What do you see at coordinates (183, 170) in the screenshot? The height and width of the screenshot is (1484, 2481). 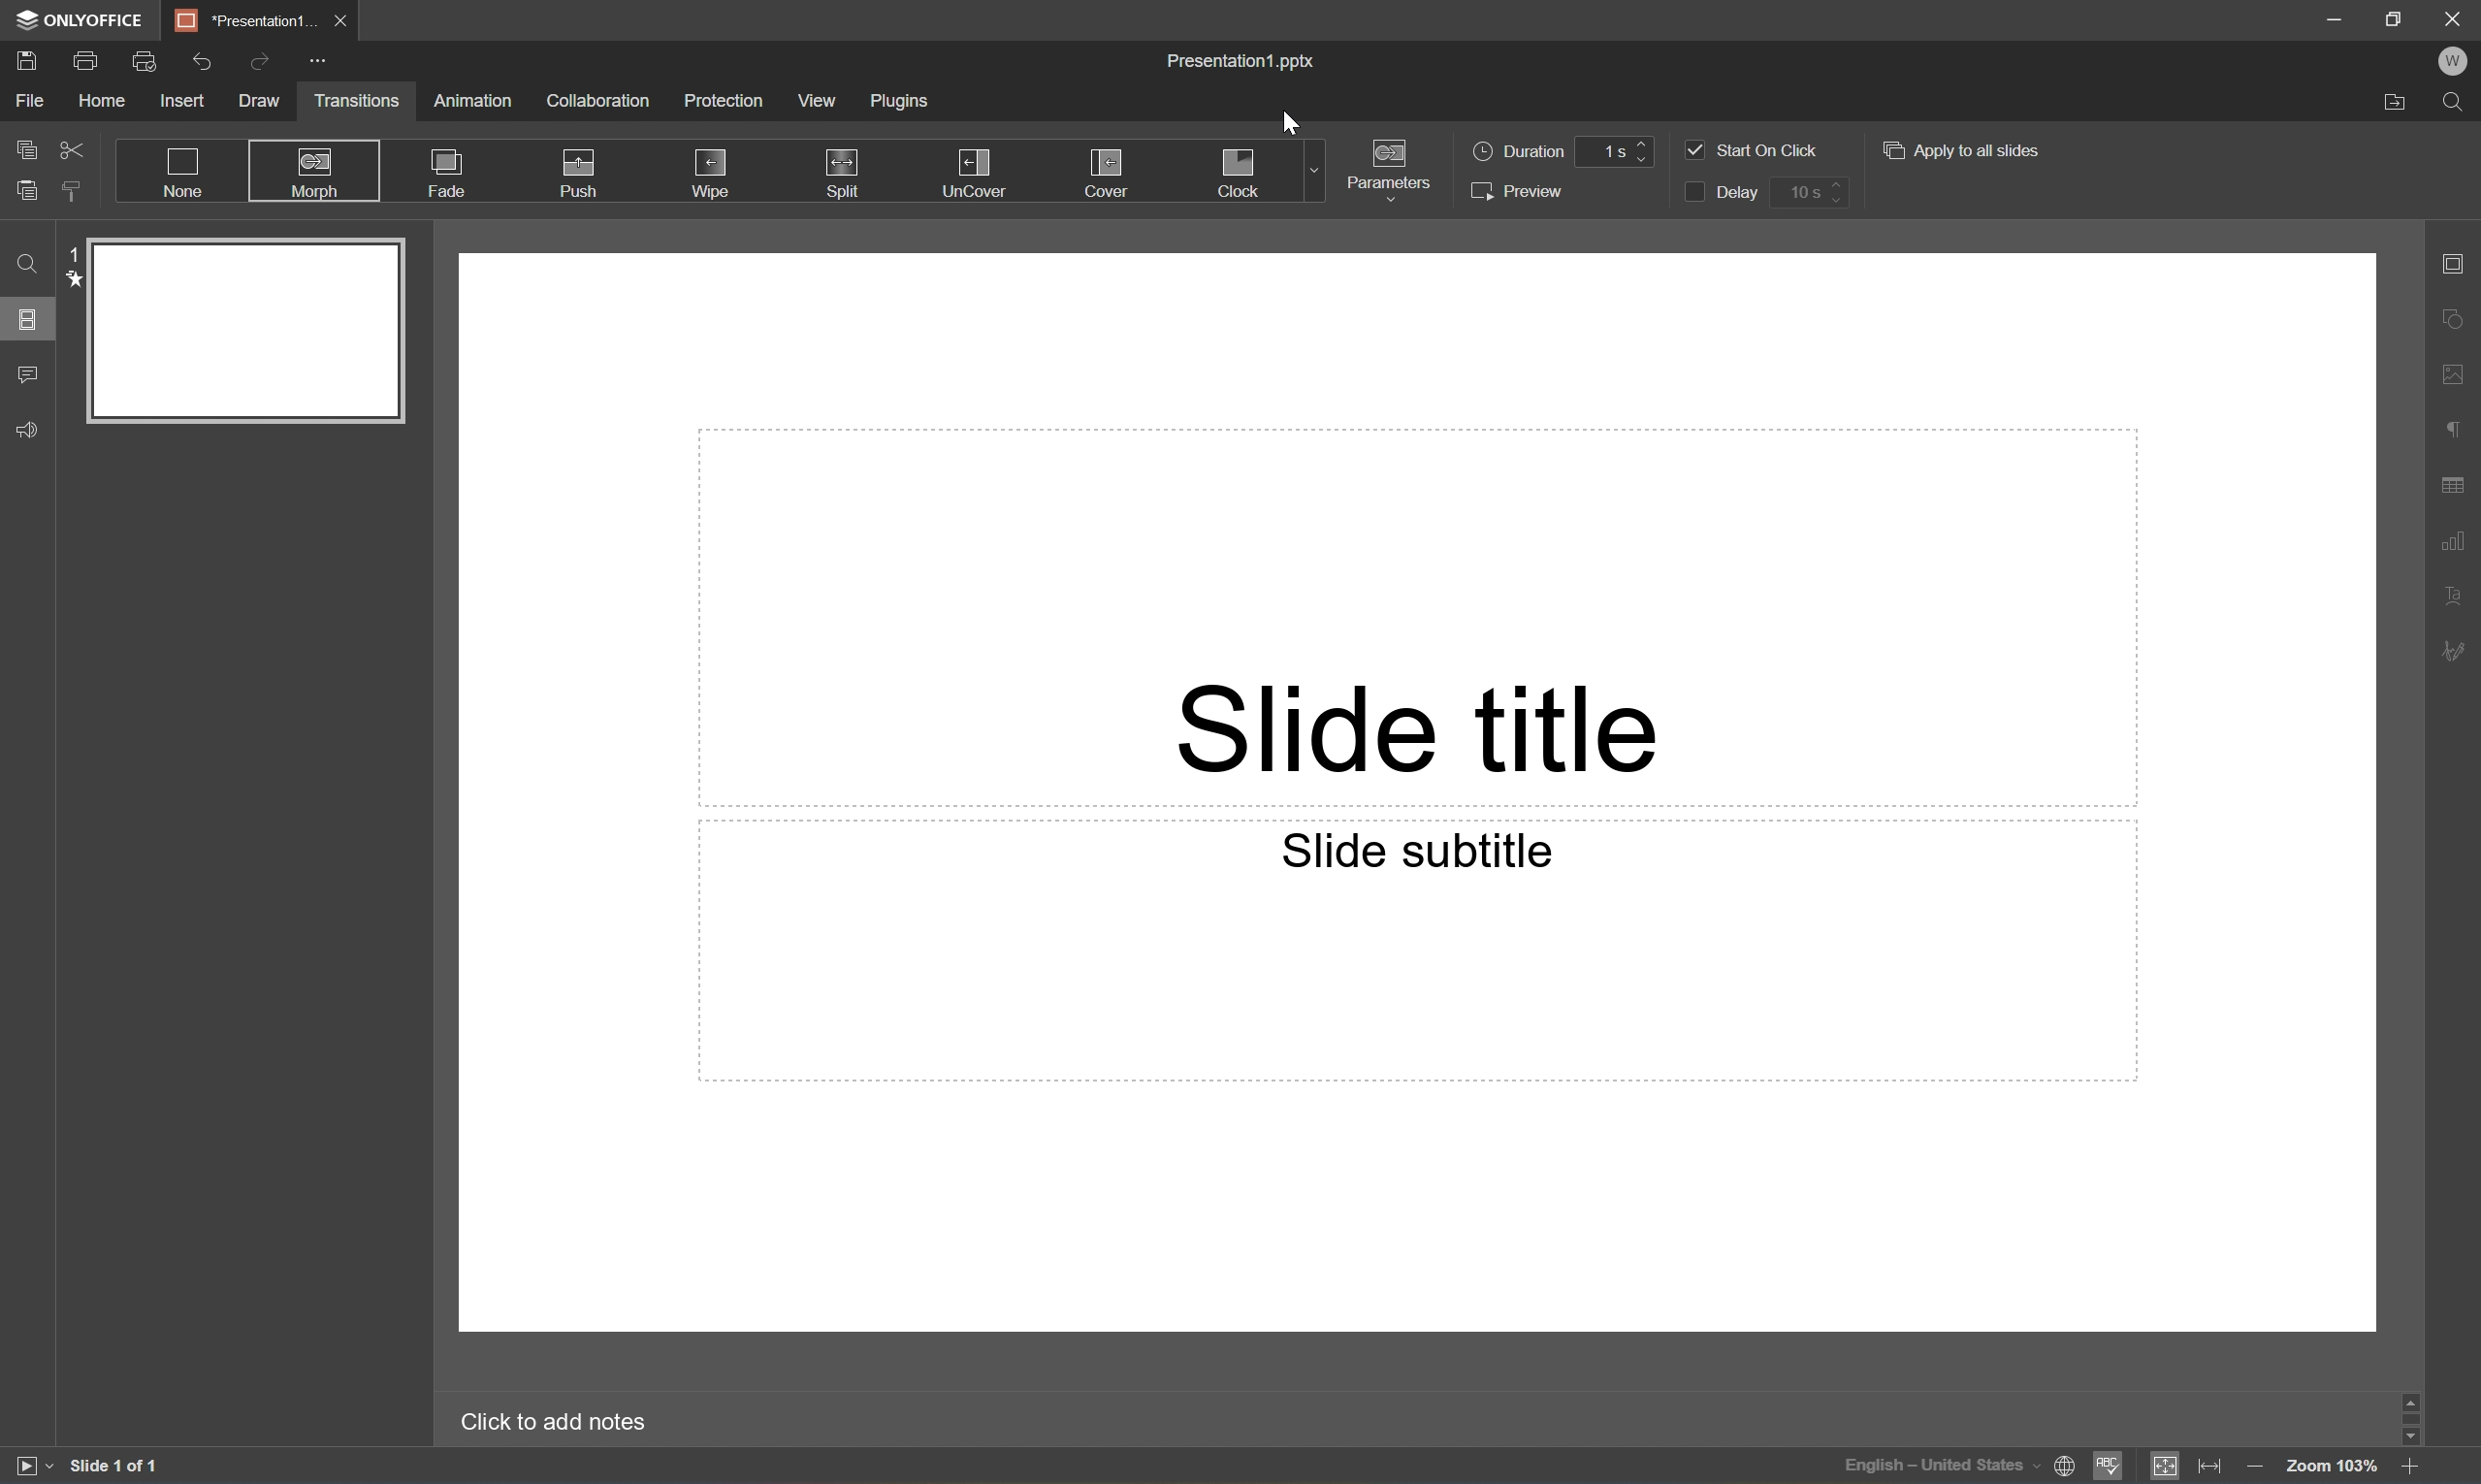 I see `None` at bounding box center [183, 170].